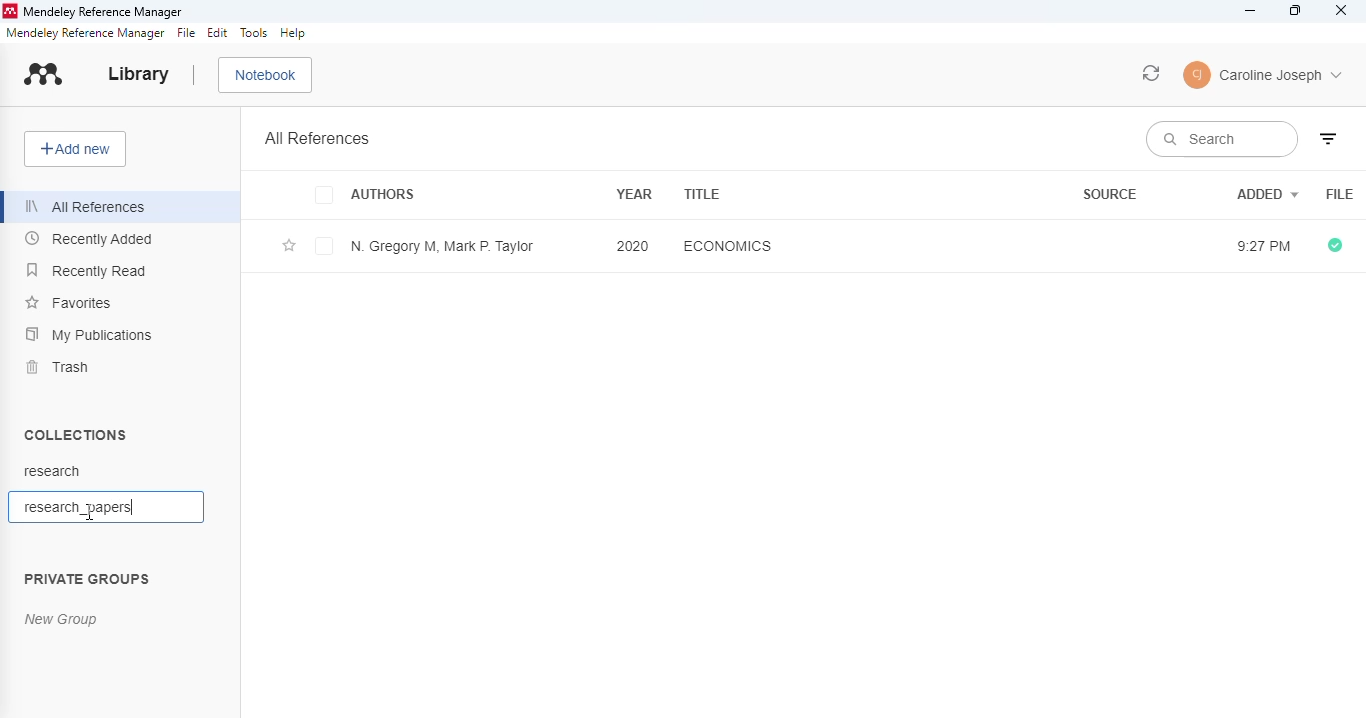 The width and height of the screenshot is (1366, 718). I want to click on help, so click(293, 33).